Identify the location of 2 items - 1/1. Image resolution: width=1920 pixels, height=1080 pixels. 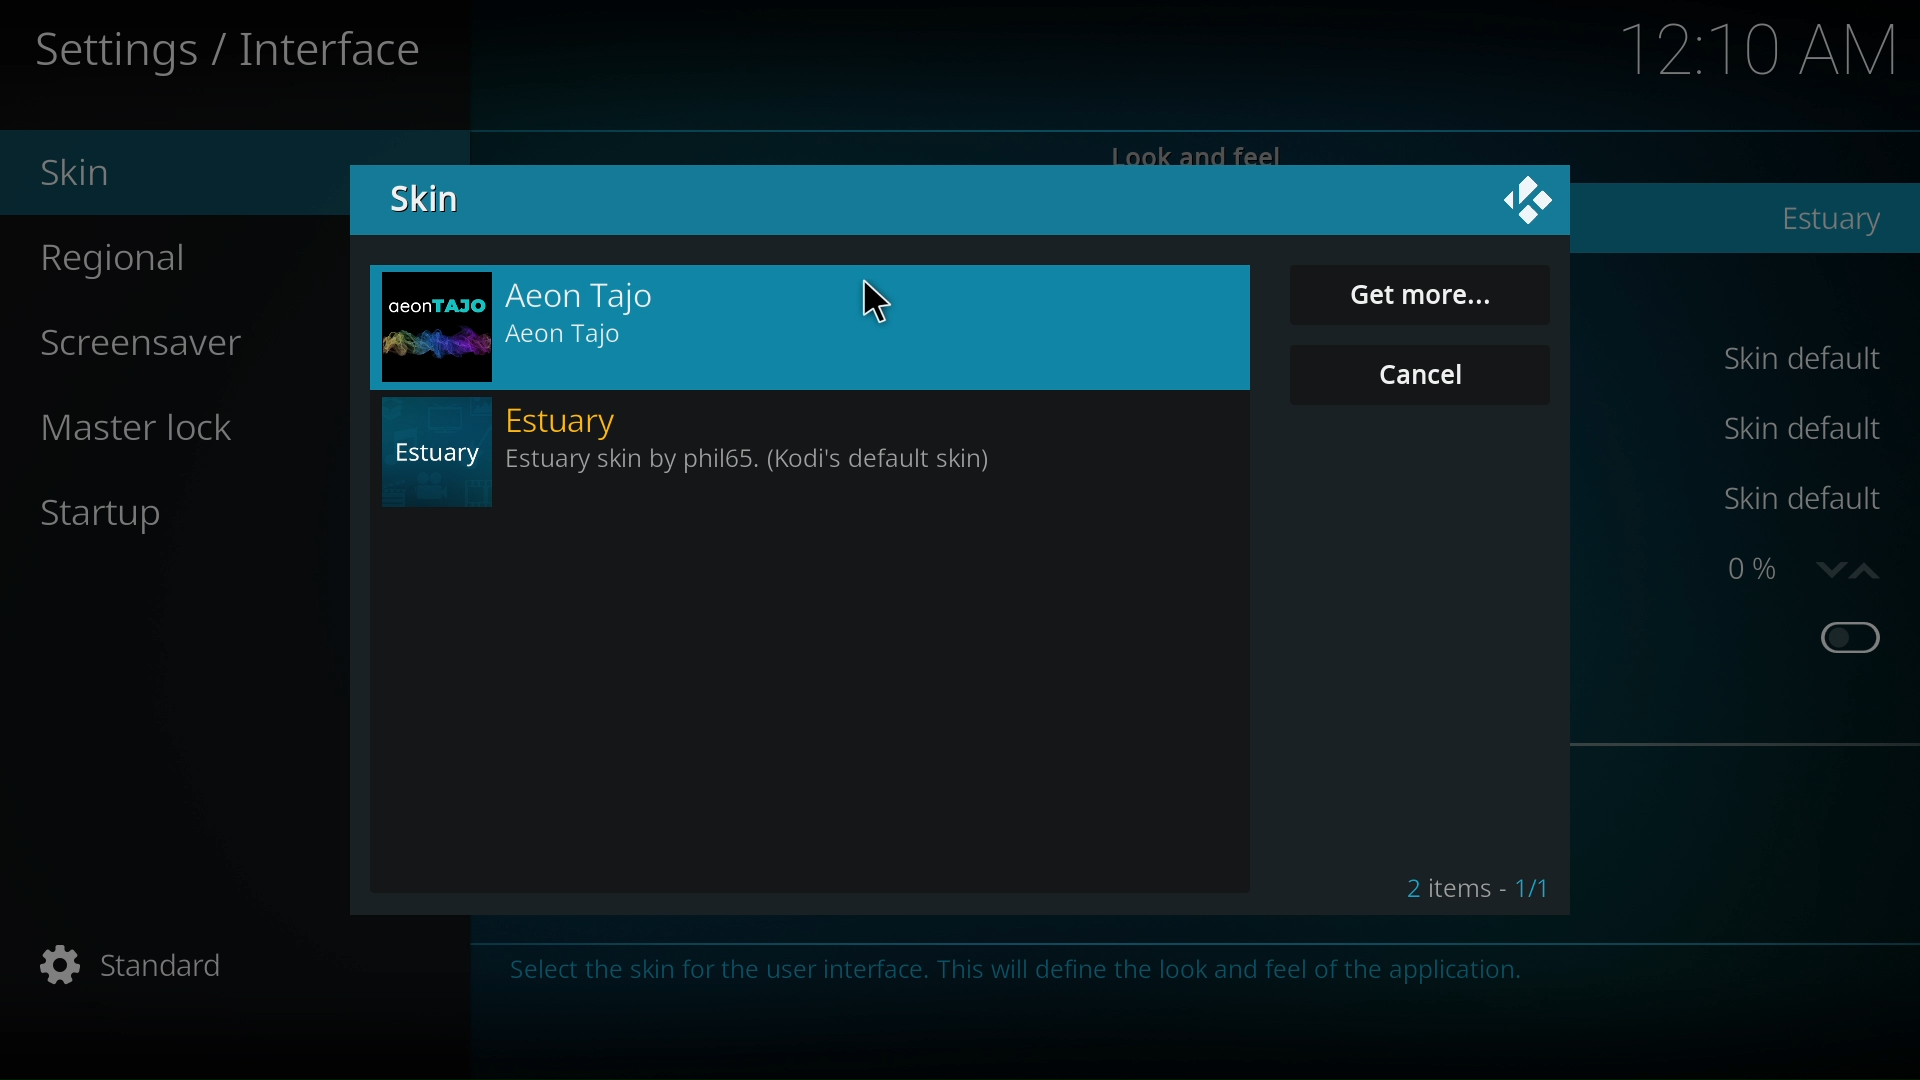
(1475, 889).